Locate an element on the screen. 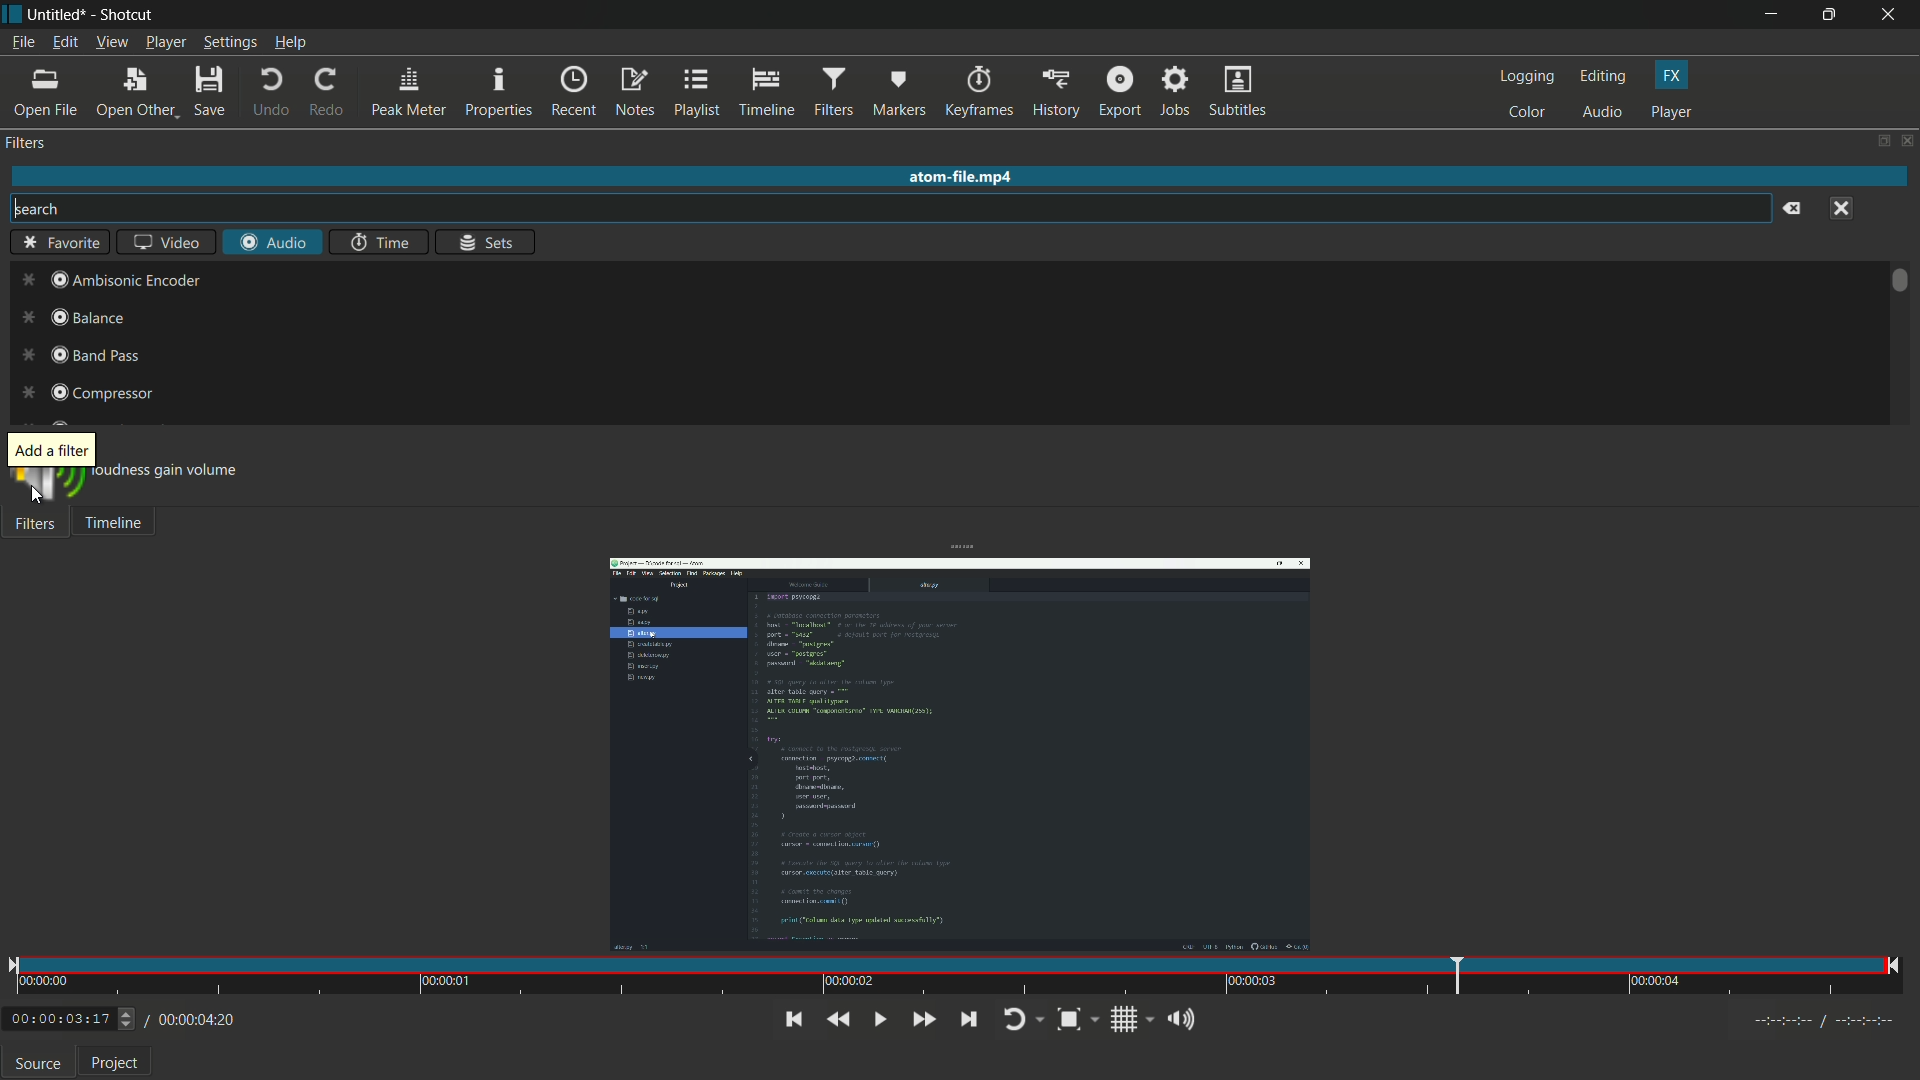  skip to next point is located at coordinates (968, 1020).